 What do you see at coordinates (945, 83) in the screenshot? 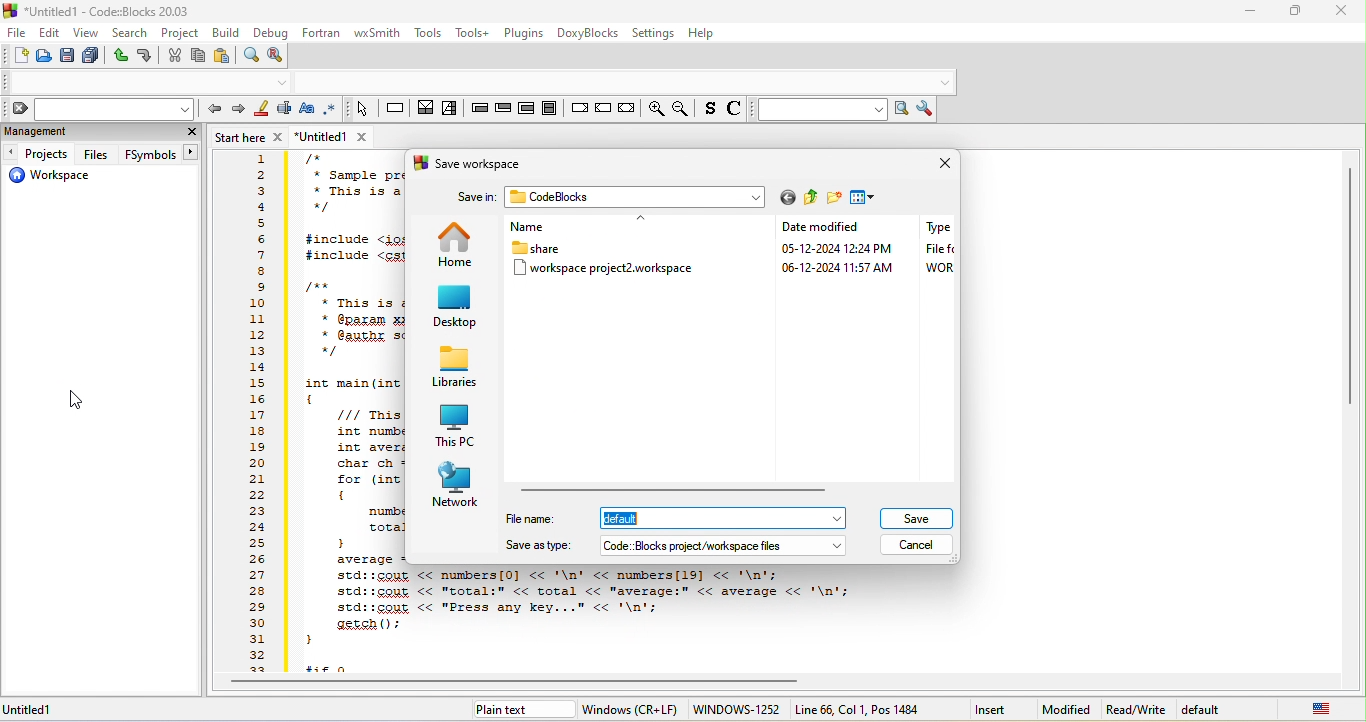
I see `dropdown` at bounding box center [945, 83].